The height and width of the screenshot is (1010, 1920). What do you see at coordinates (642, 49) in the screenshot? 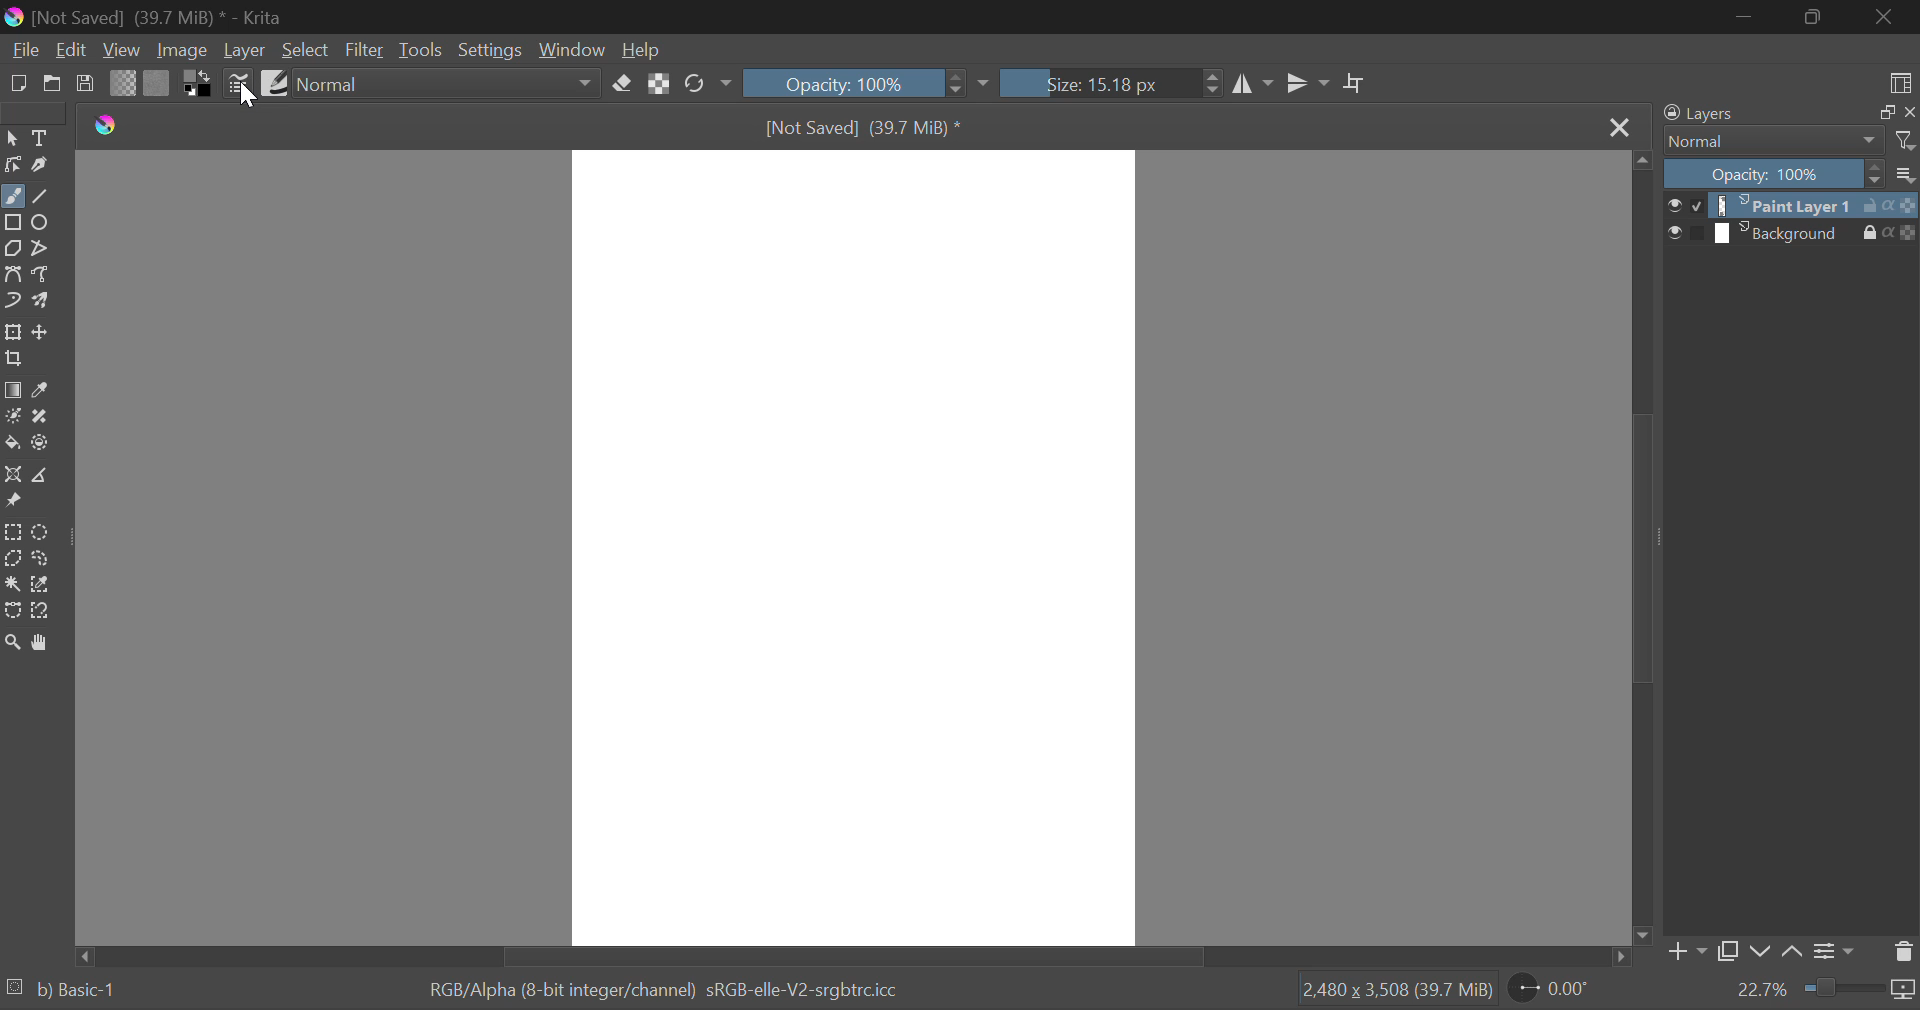
I see `Help` at bounding box center [642, 49].